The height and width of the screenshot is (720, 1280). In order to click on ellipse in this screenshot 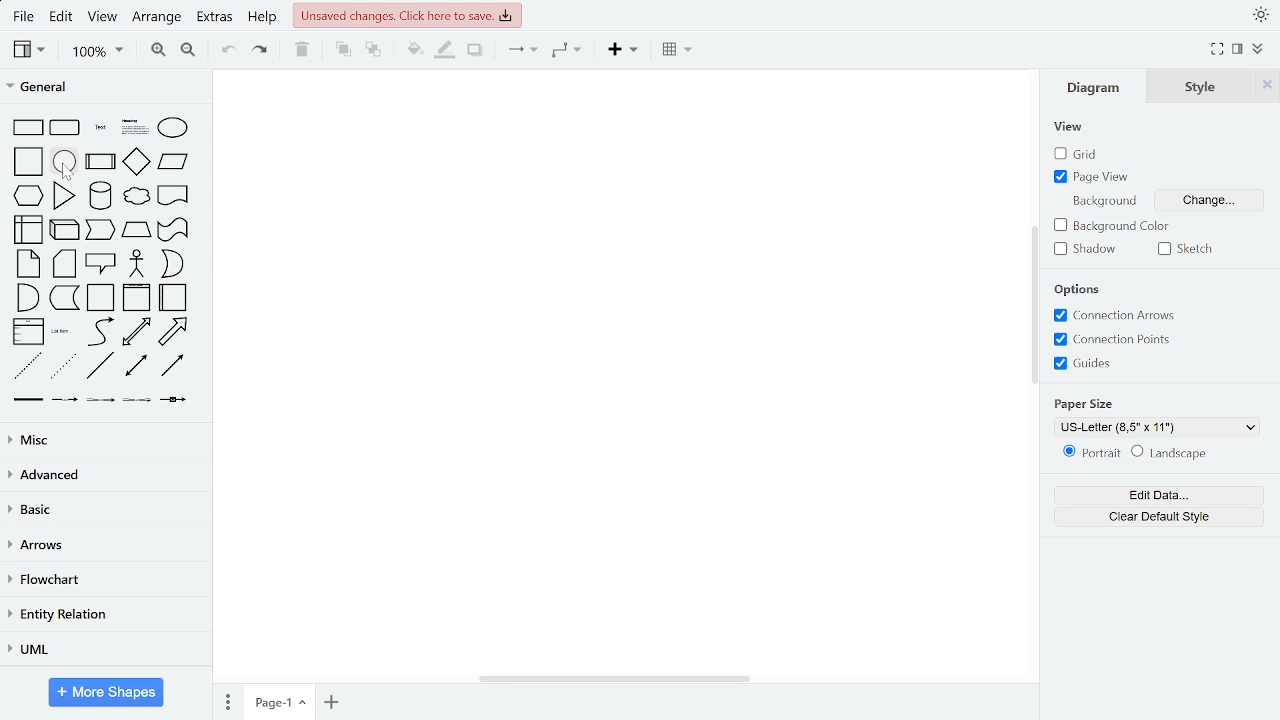, I will do `click(174, 127)`.